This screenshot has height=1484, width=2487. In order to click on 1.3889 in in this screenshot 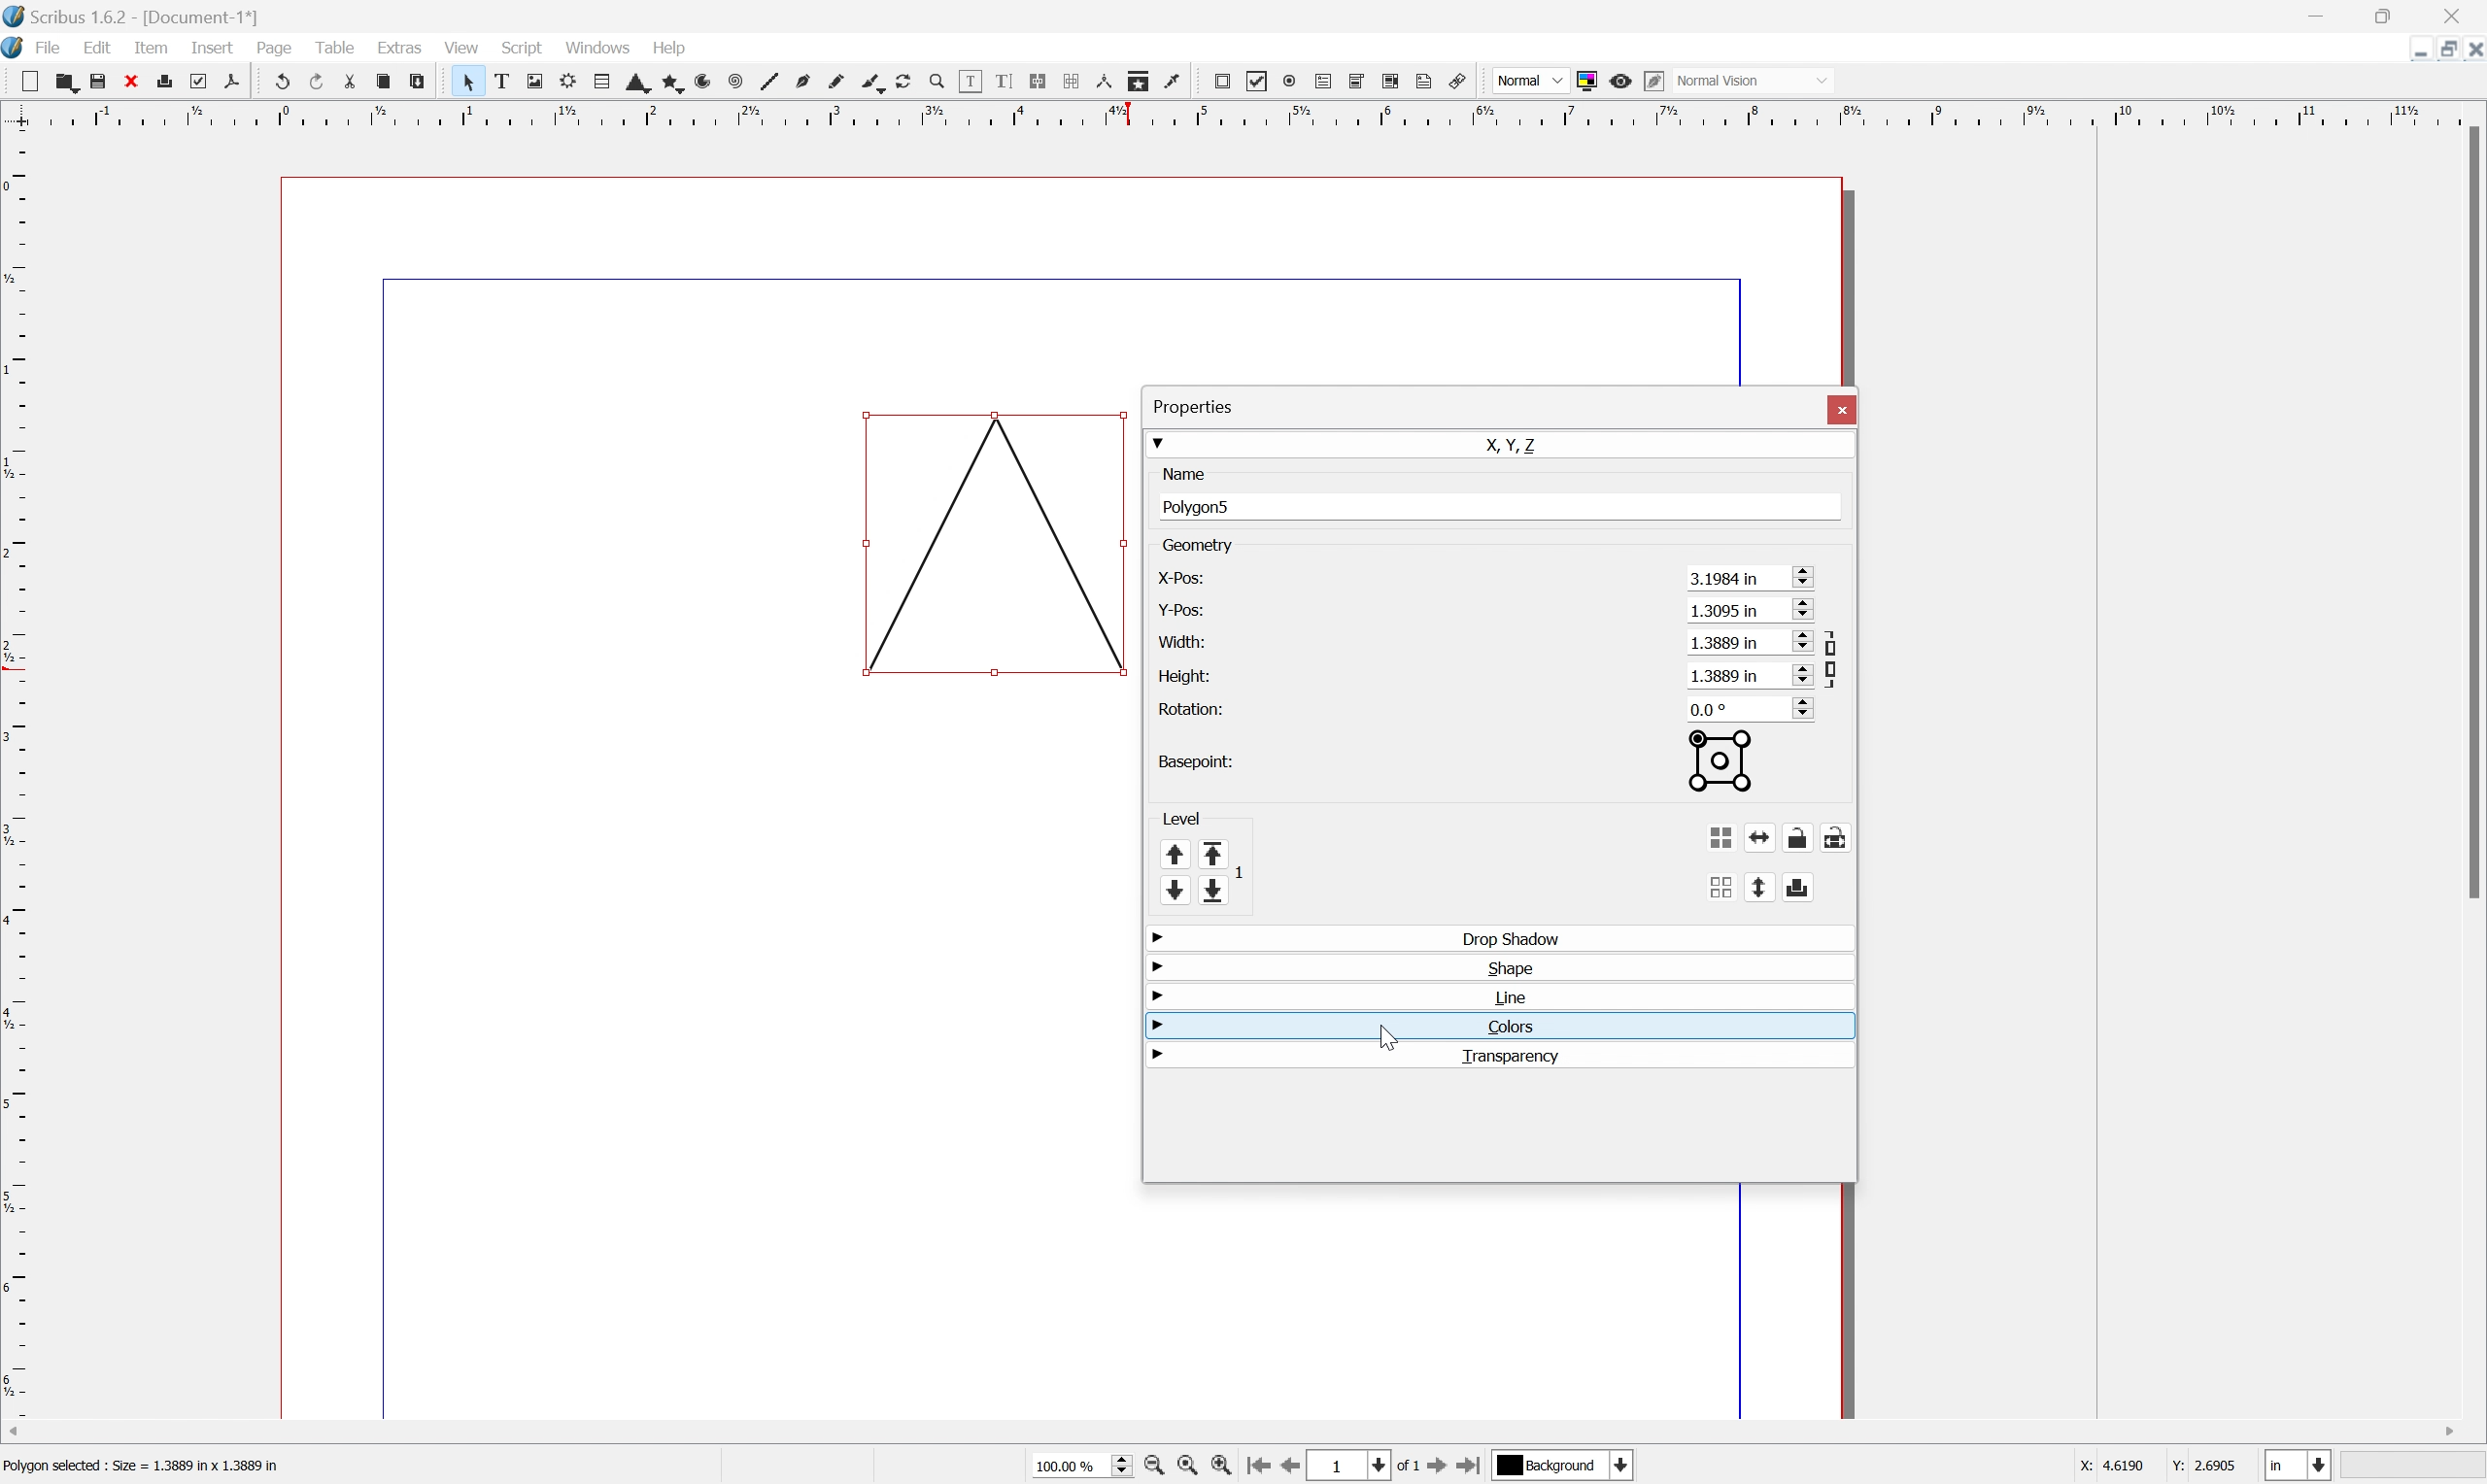, I will do `click(1724, 642)`.